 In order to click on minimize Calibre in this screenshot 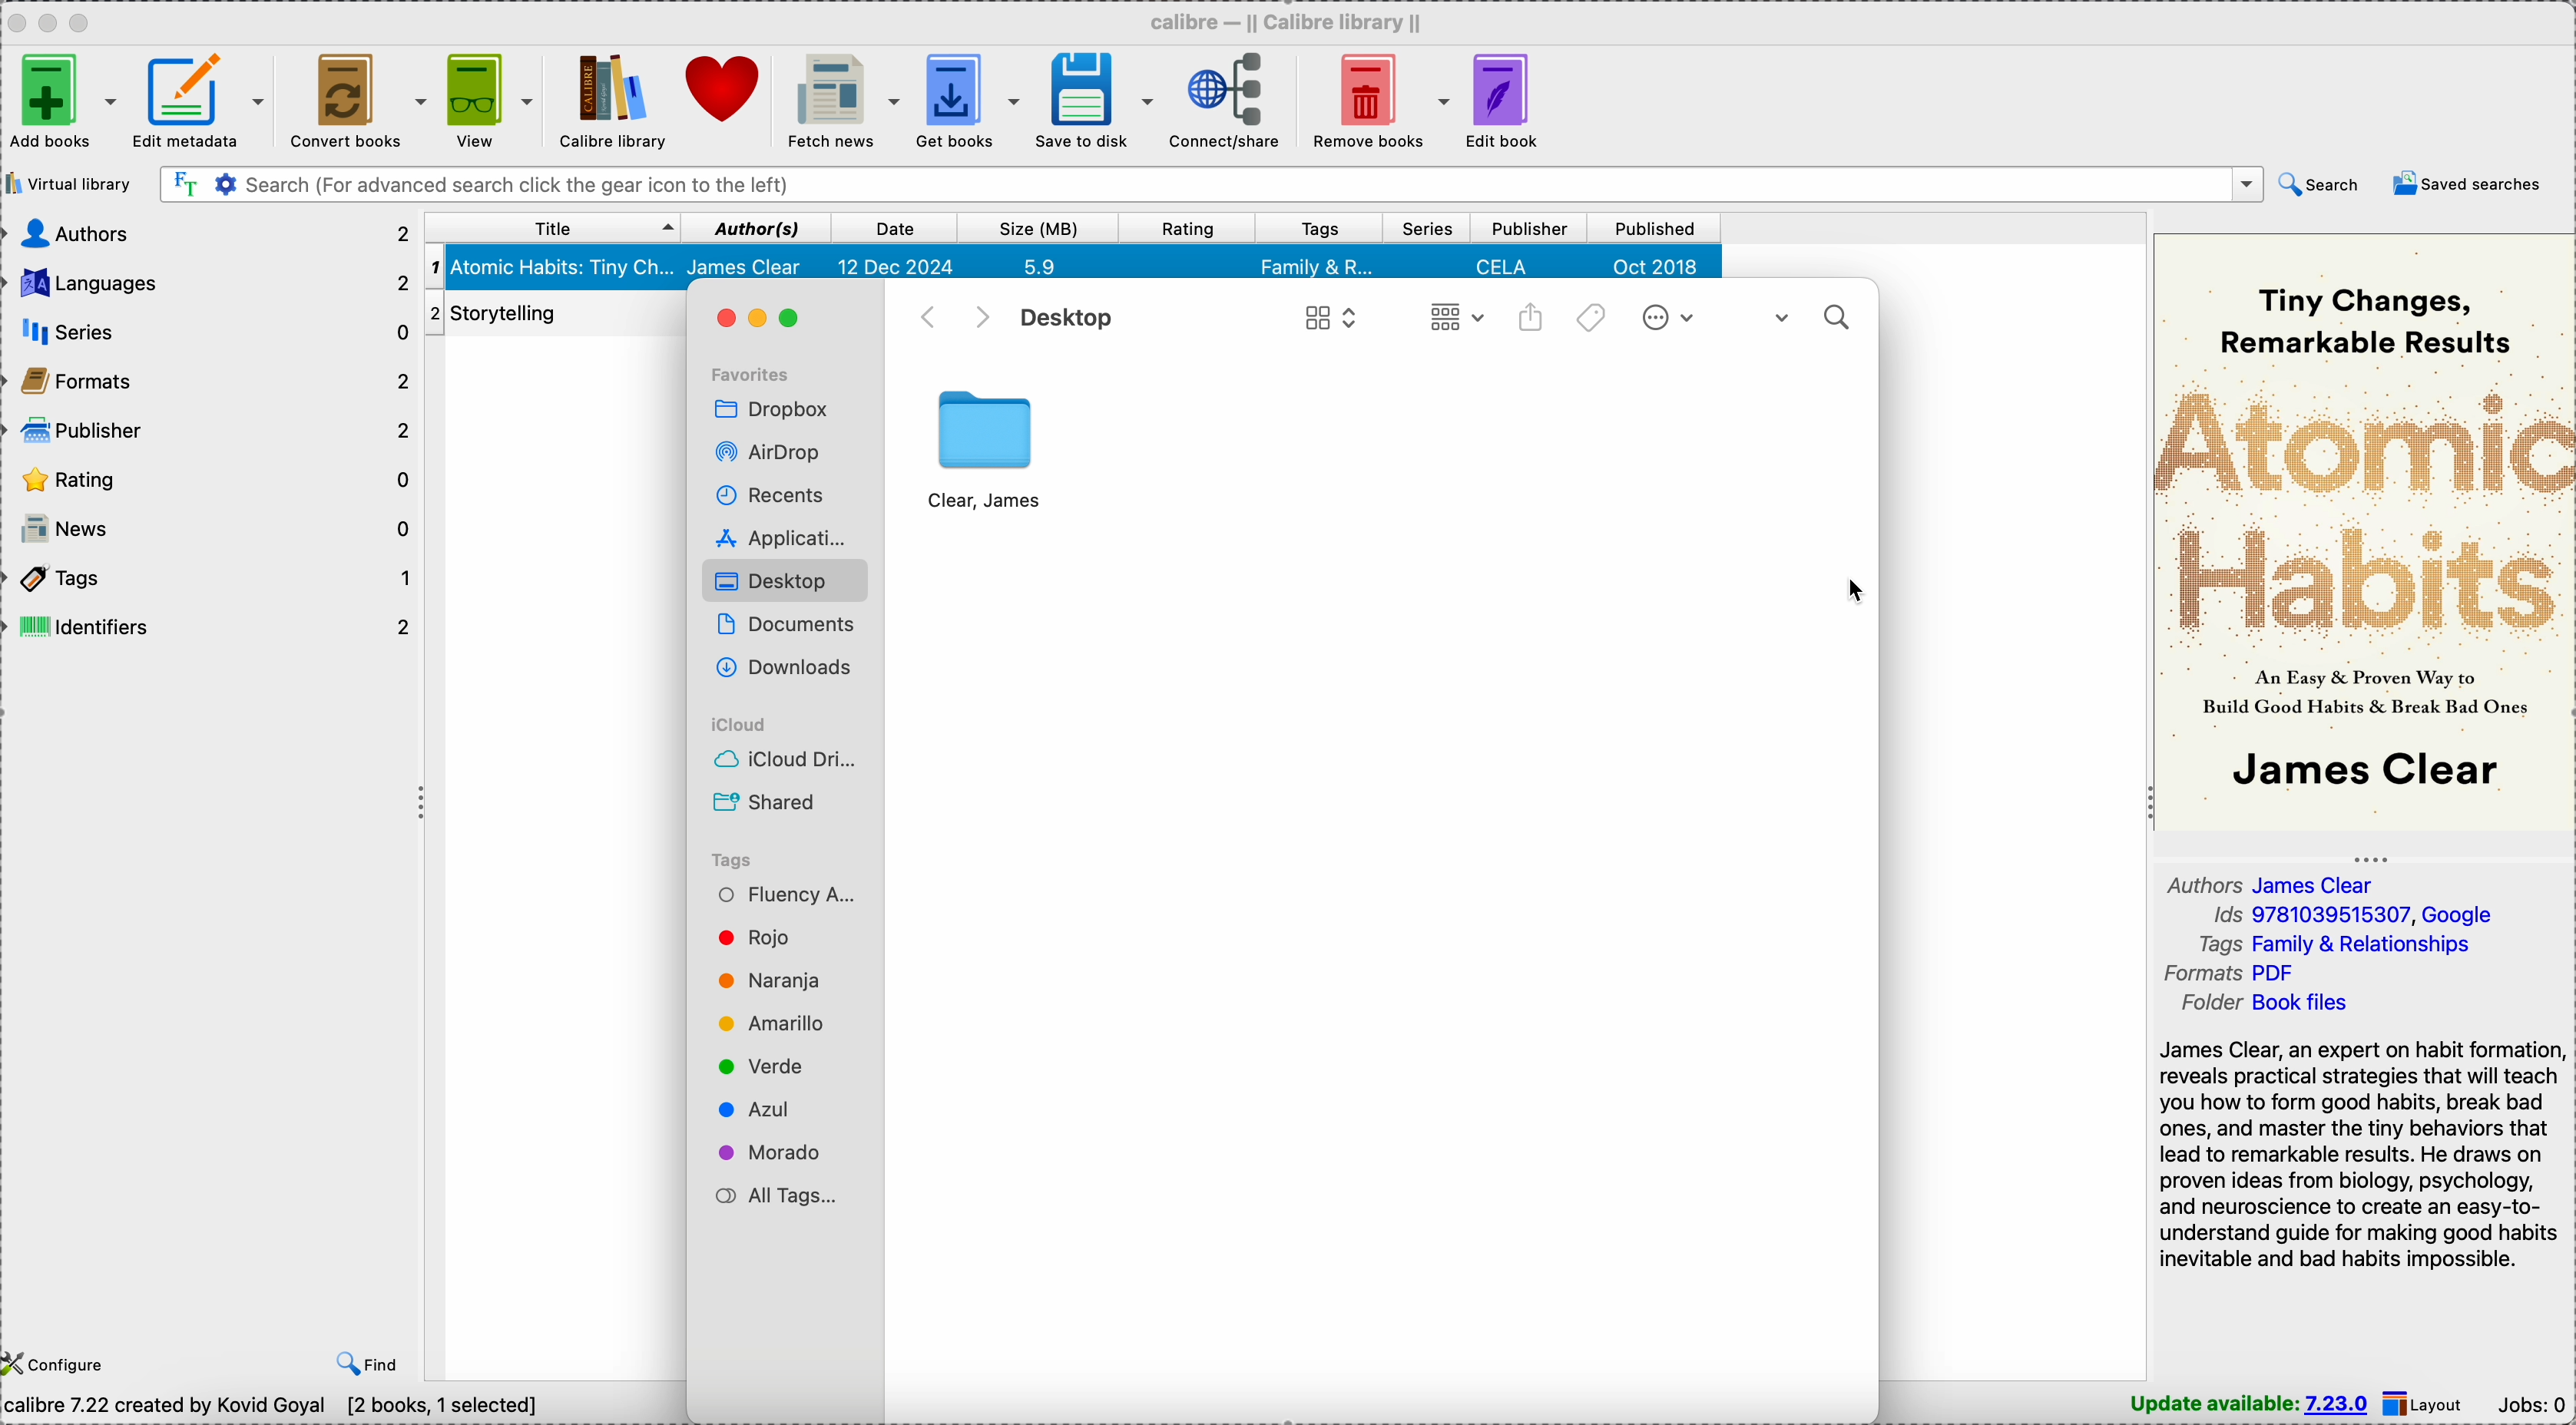, I will do `click(53, 22)`.